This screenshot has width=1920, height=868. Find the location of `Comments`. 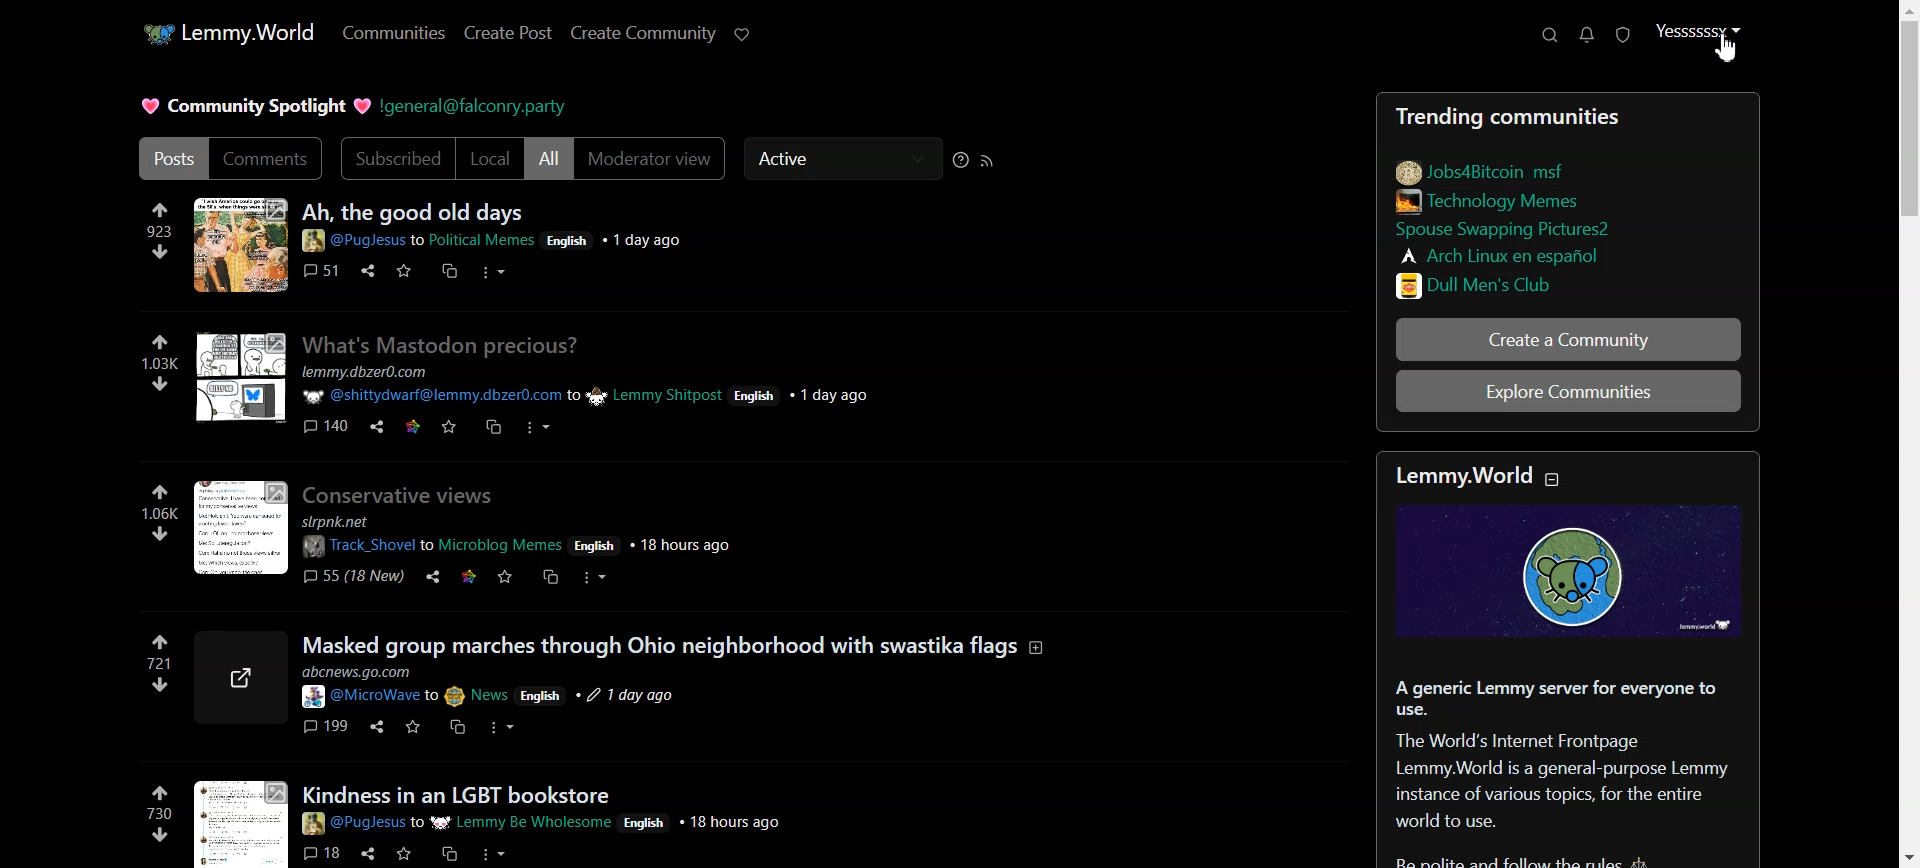

Comments is located at coordinates (267, 159).